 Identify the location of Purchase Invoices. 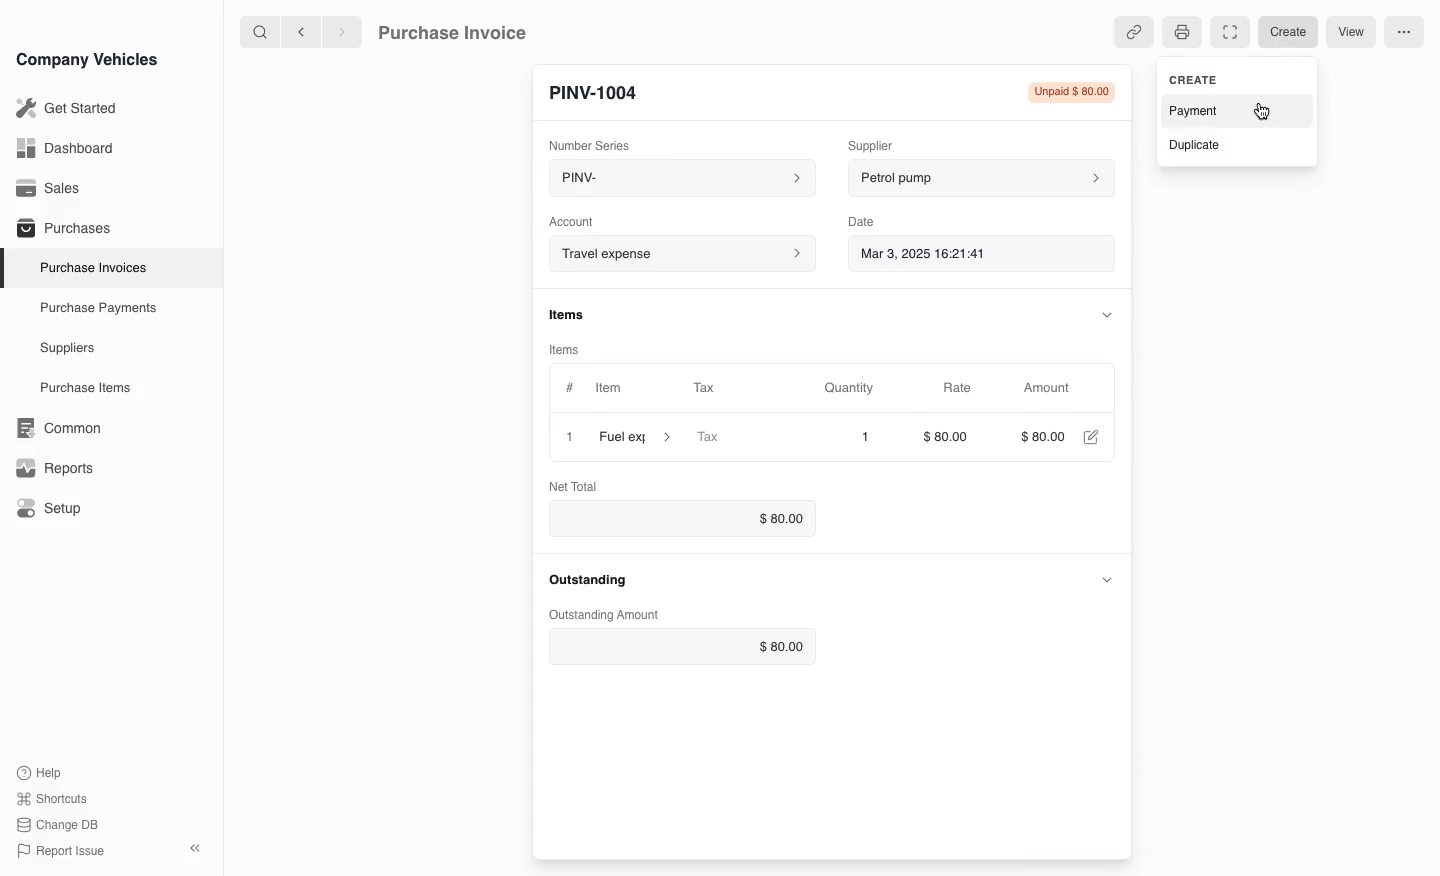
(89, 267).